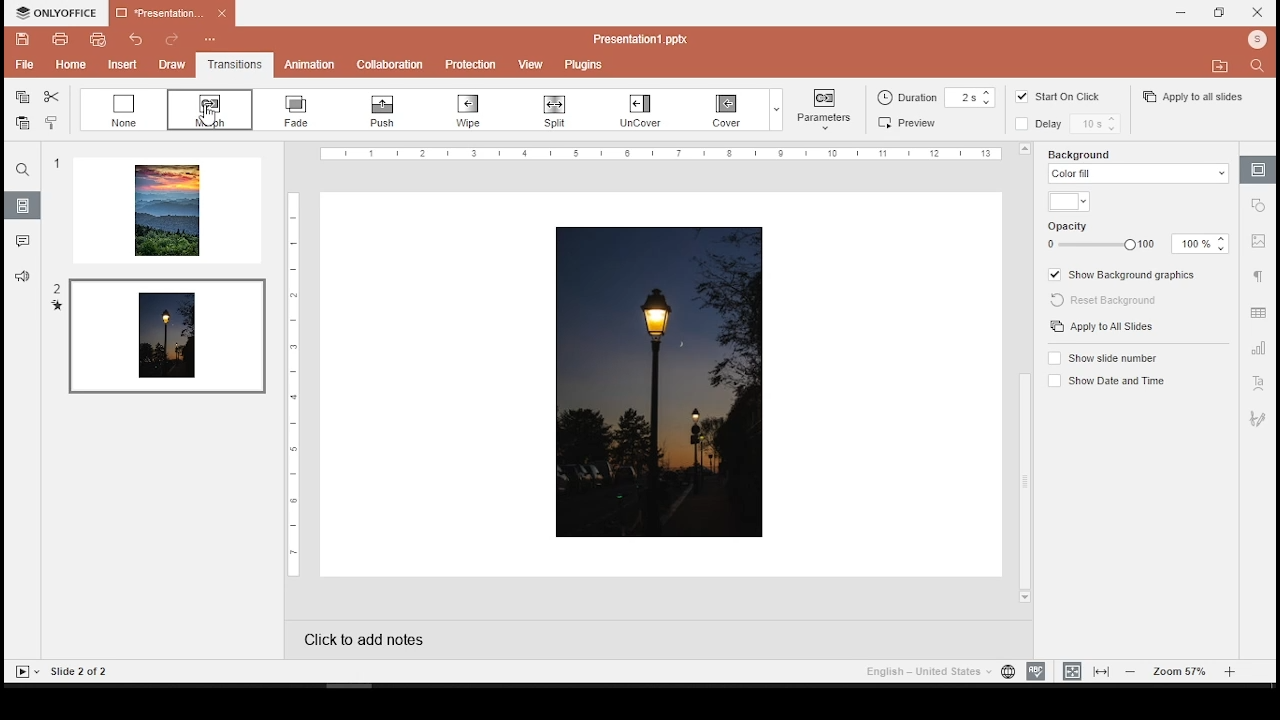  Describe the element at coordinates (23, 170) in the screenshot. I see `find` at that location.